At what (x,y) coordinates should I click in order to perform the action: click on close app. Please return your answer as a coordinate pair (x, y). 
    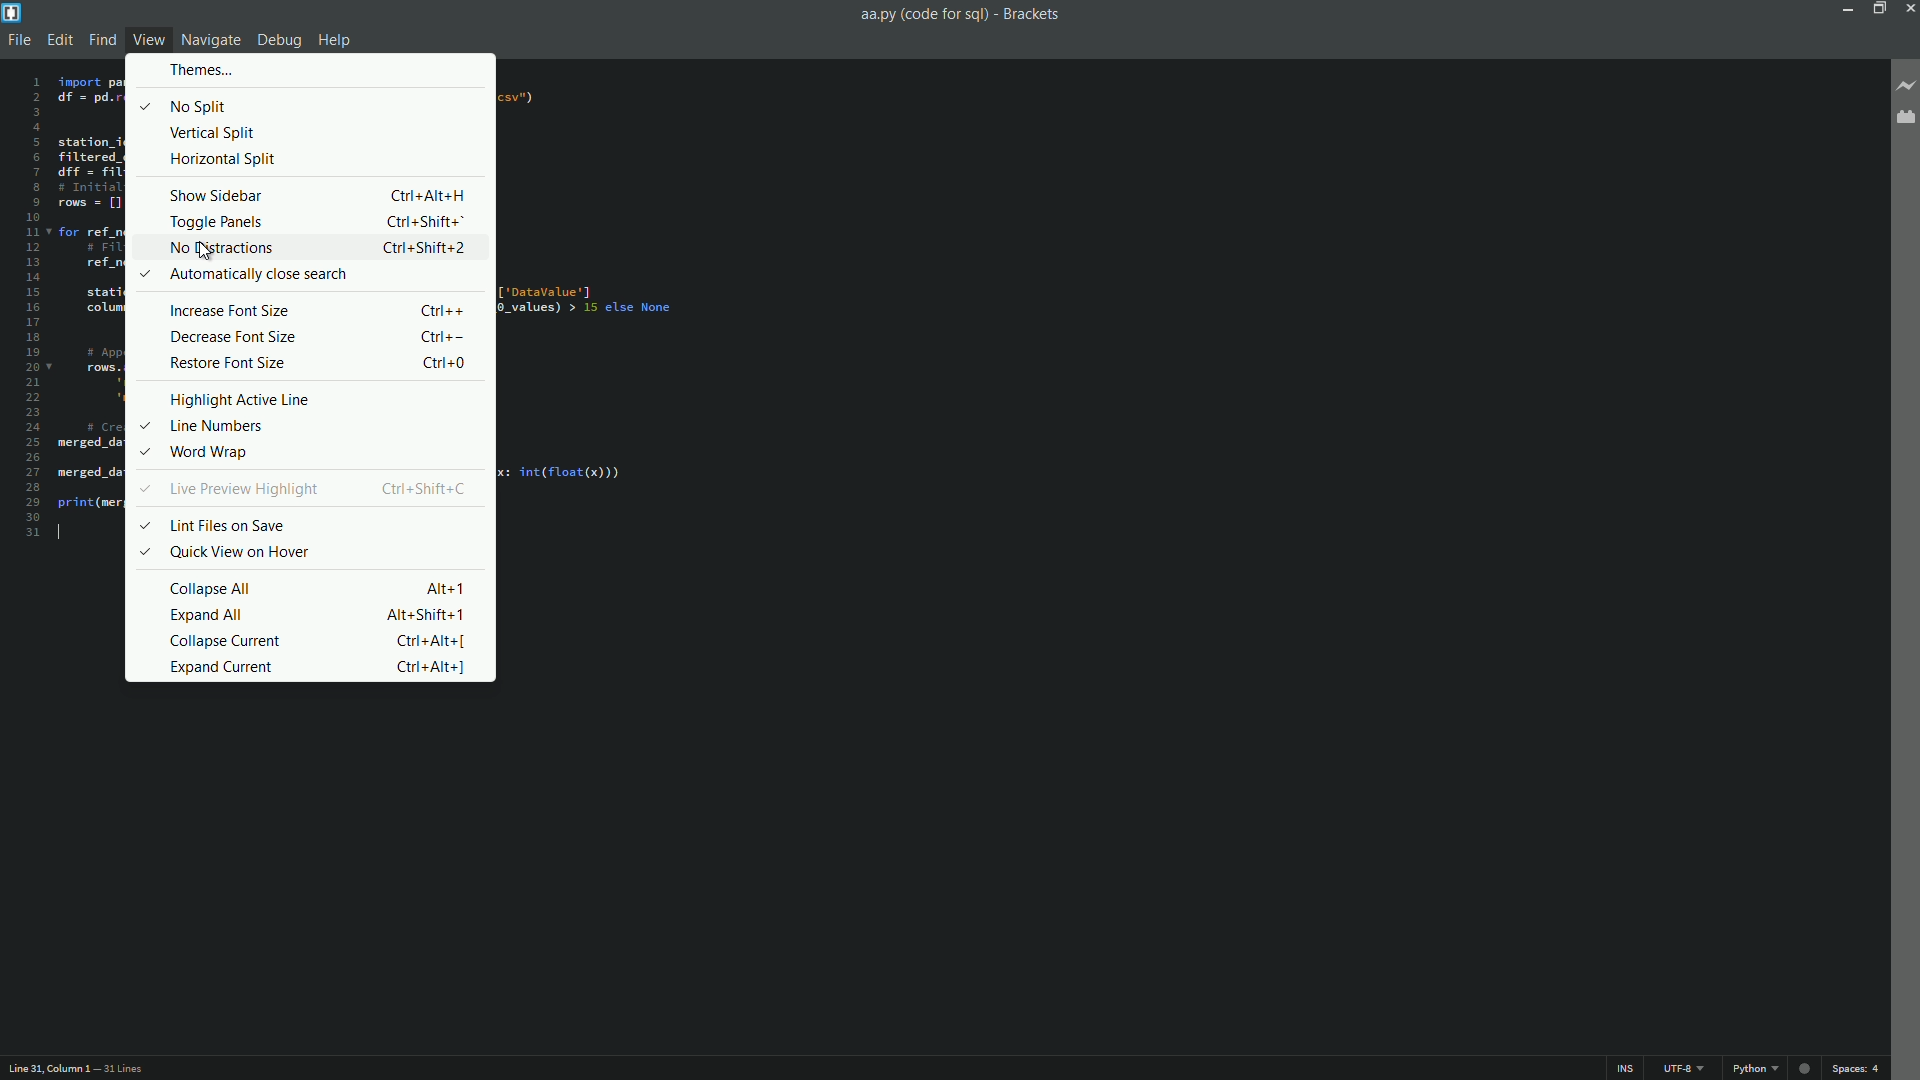
    Looking at the image, I should click on (1908, 9).